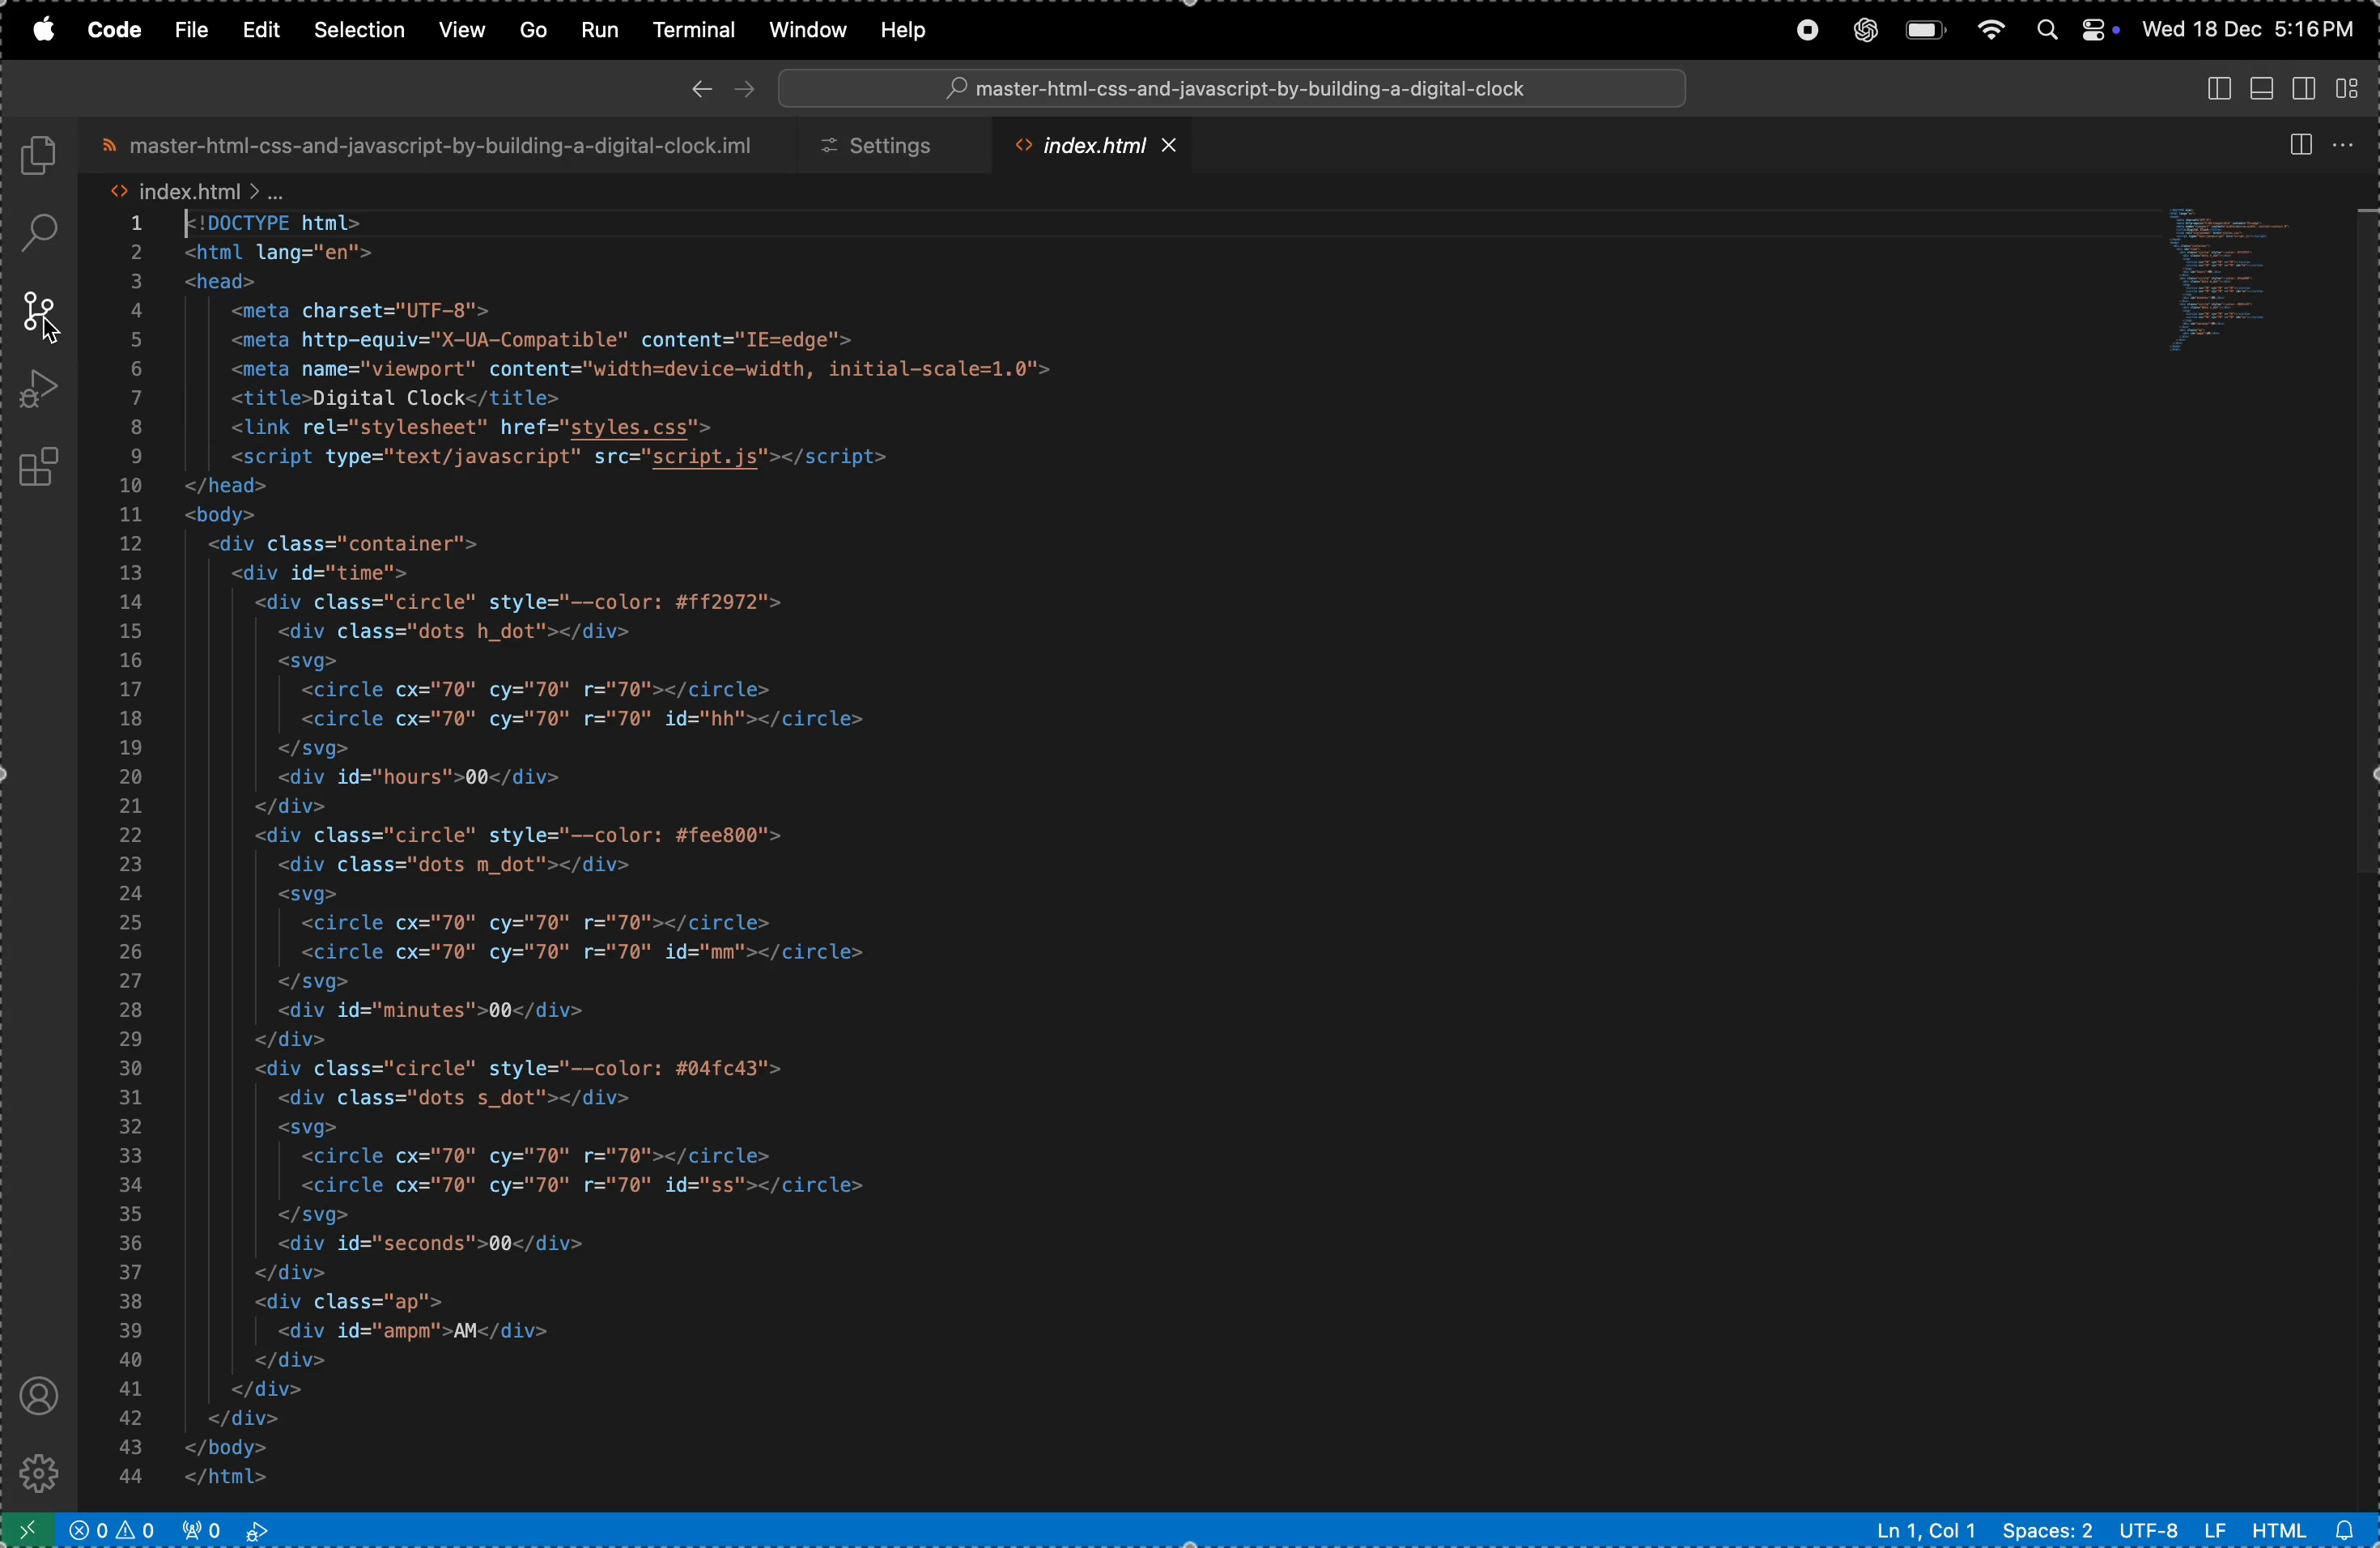 The image size is (2380, 1548). What do you see at coordinates (47, 31) in the screenshot?
I see `apple menu` at bounding box center [47, 31].